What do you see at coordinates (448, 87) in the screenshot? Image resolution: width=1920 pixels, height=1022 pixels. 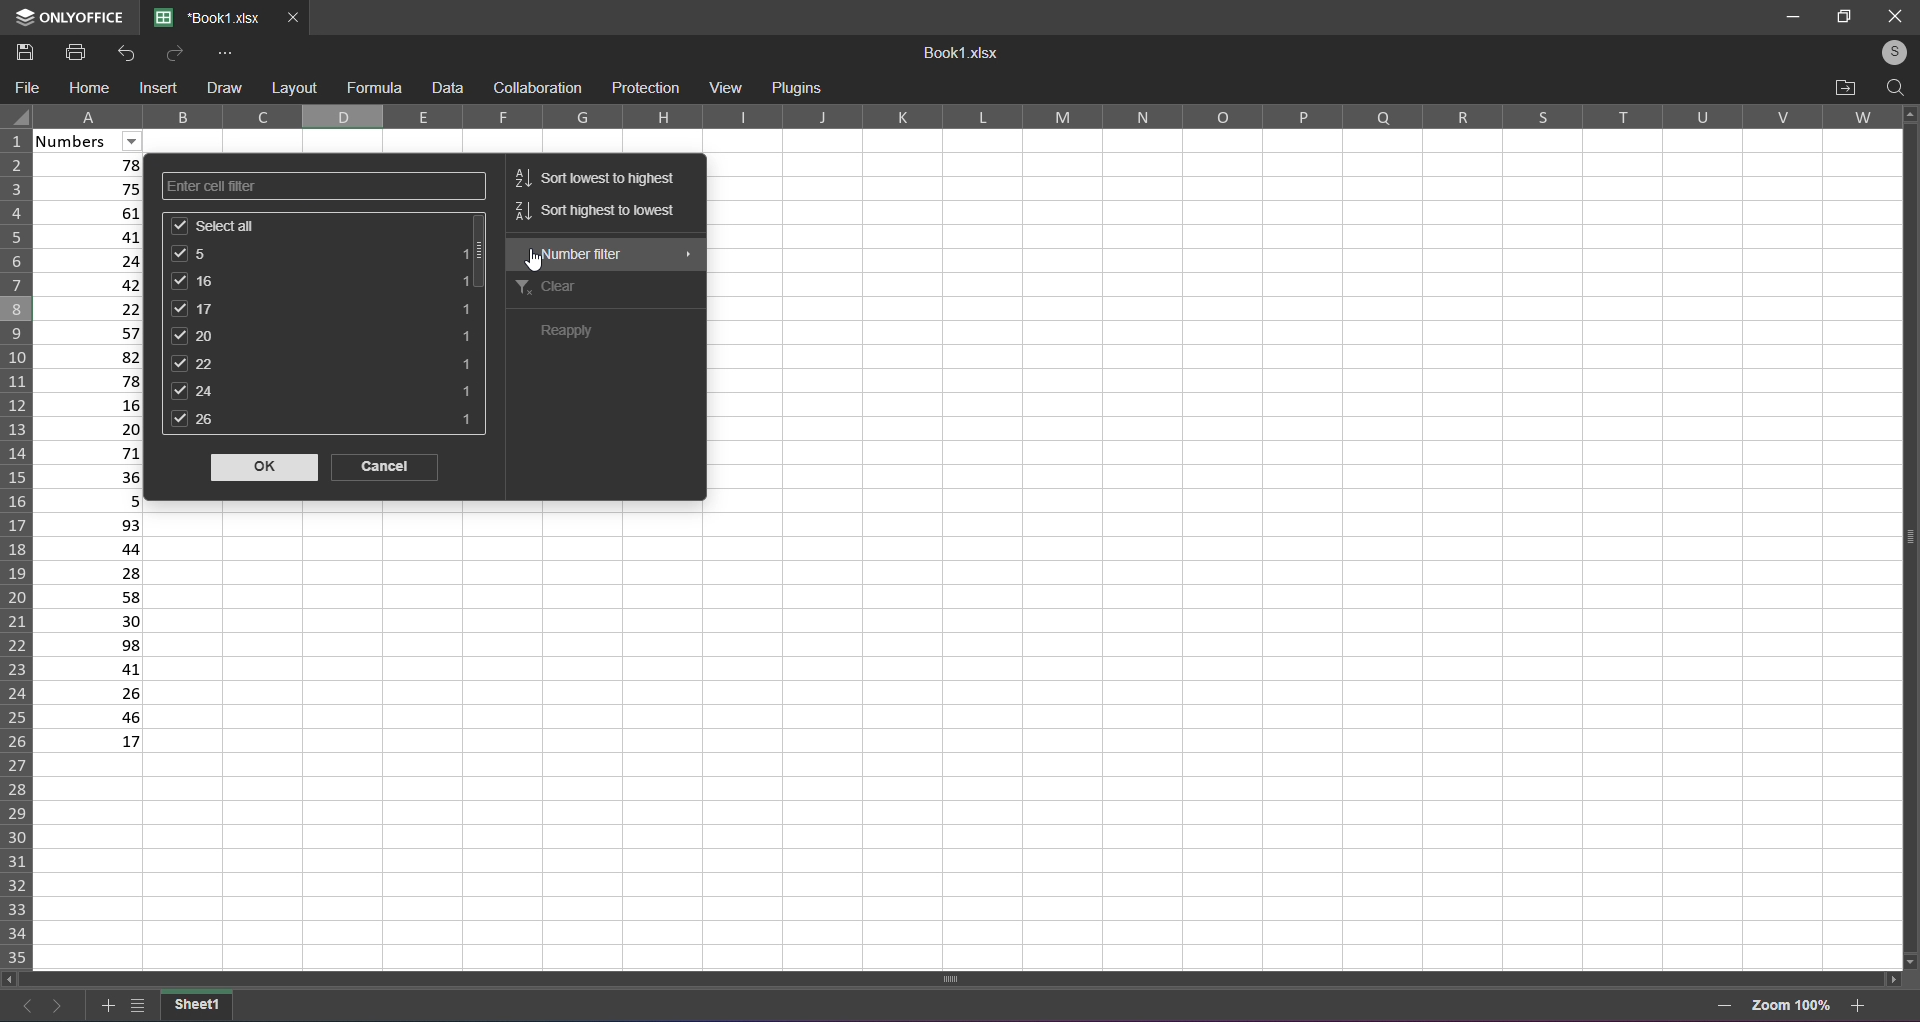 I see `data` at bounding box center [448, 87].